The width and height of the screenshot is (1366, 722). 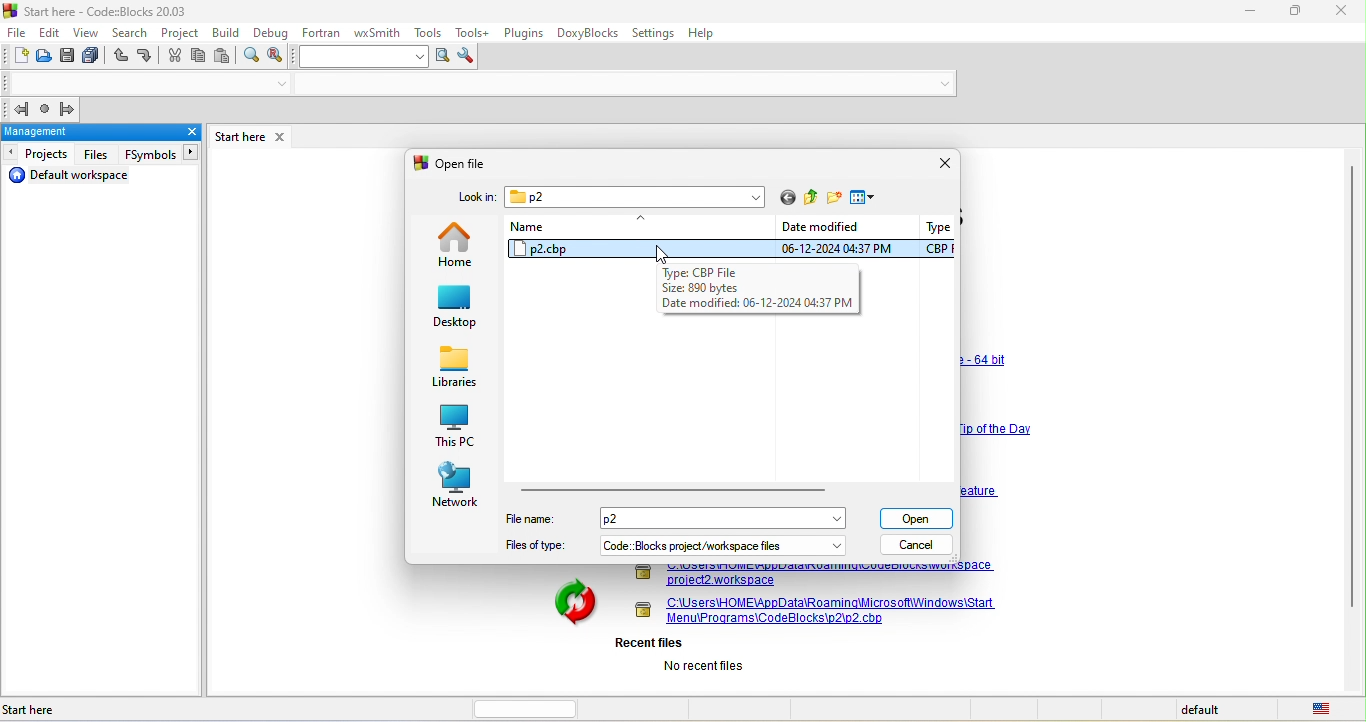 I want to click on united state, so click(x=1324, y=710).